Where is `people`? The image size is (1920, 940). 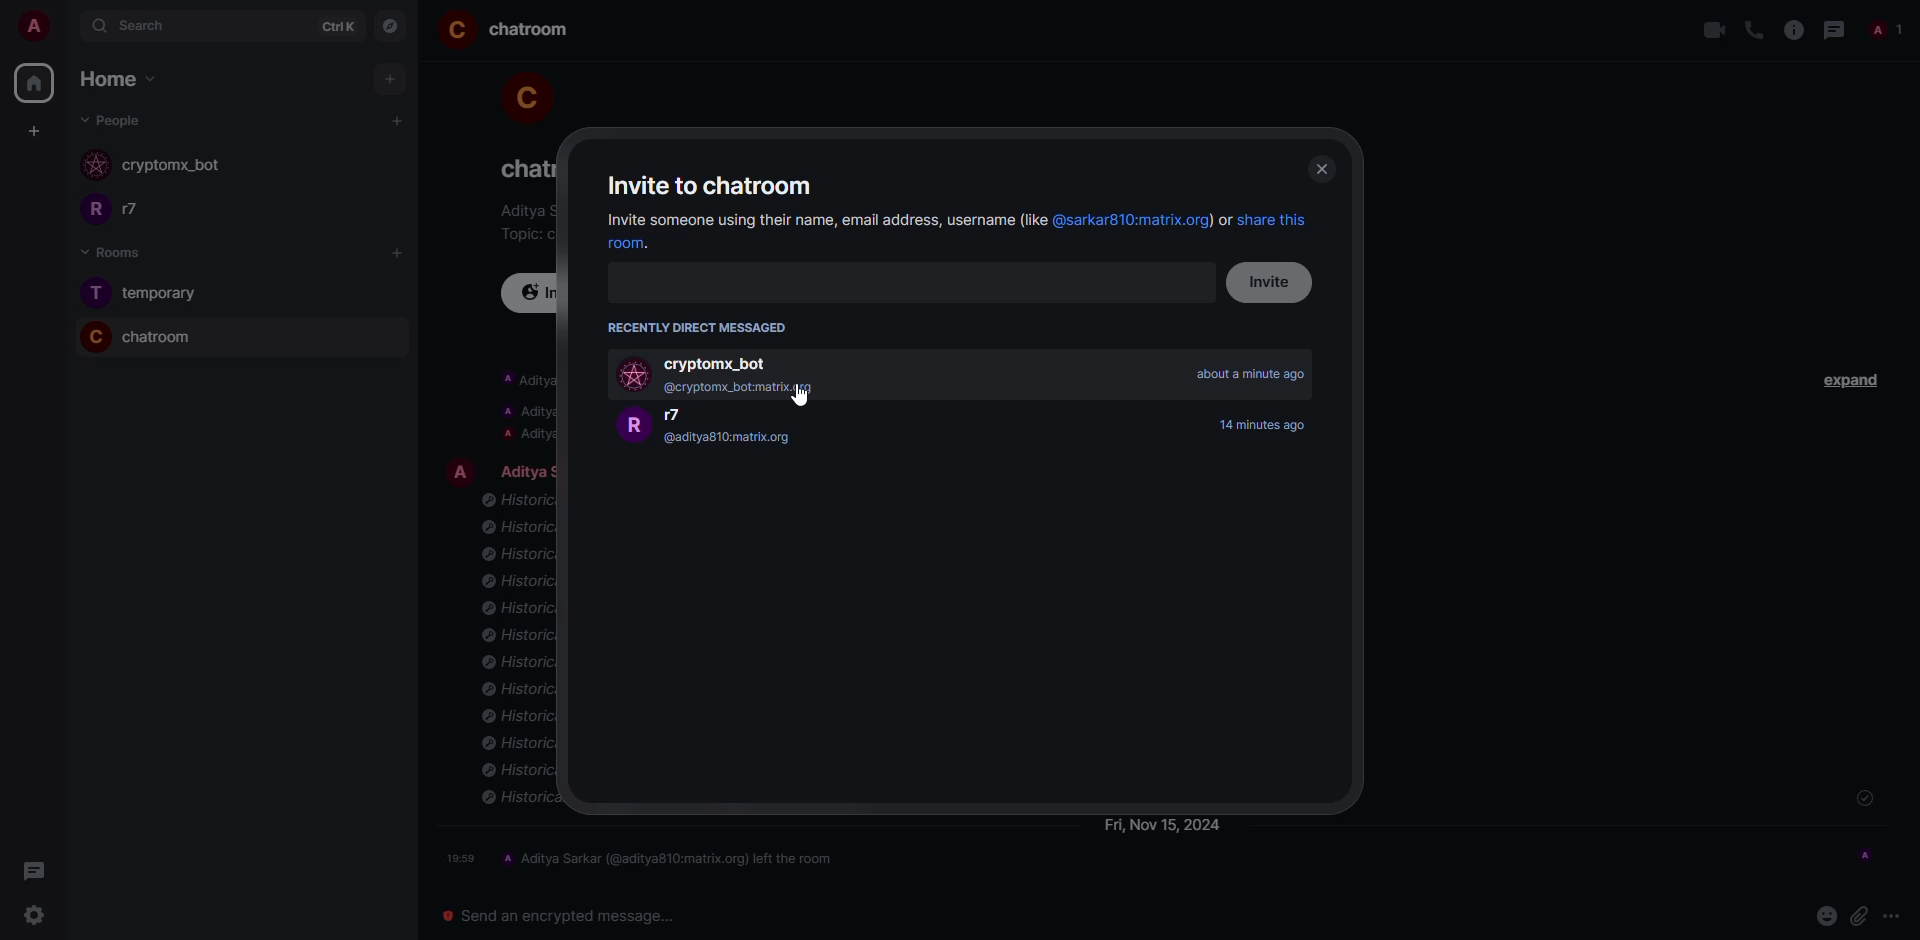
people is located at coordinates (525, 470).